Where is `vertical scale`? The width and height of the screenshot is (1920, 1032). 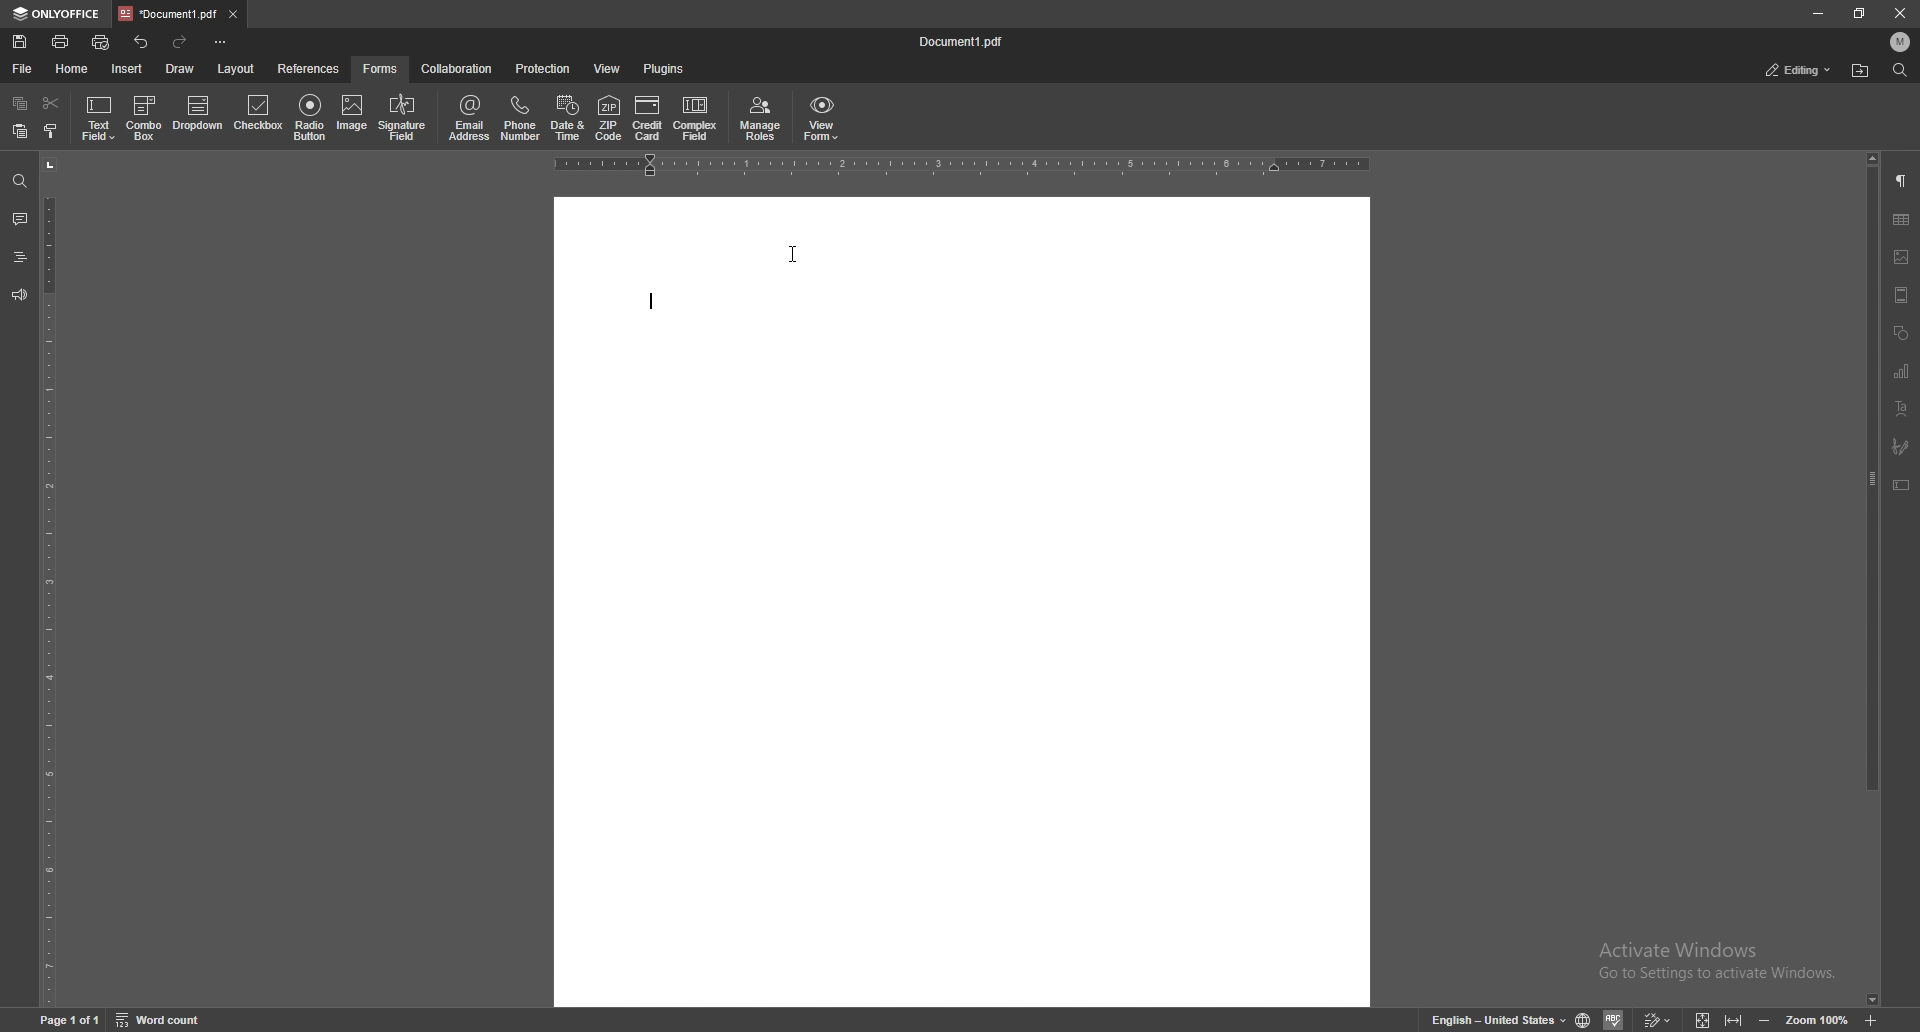
vertical scale is located at coordinates (46, 583).